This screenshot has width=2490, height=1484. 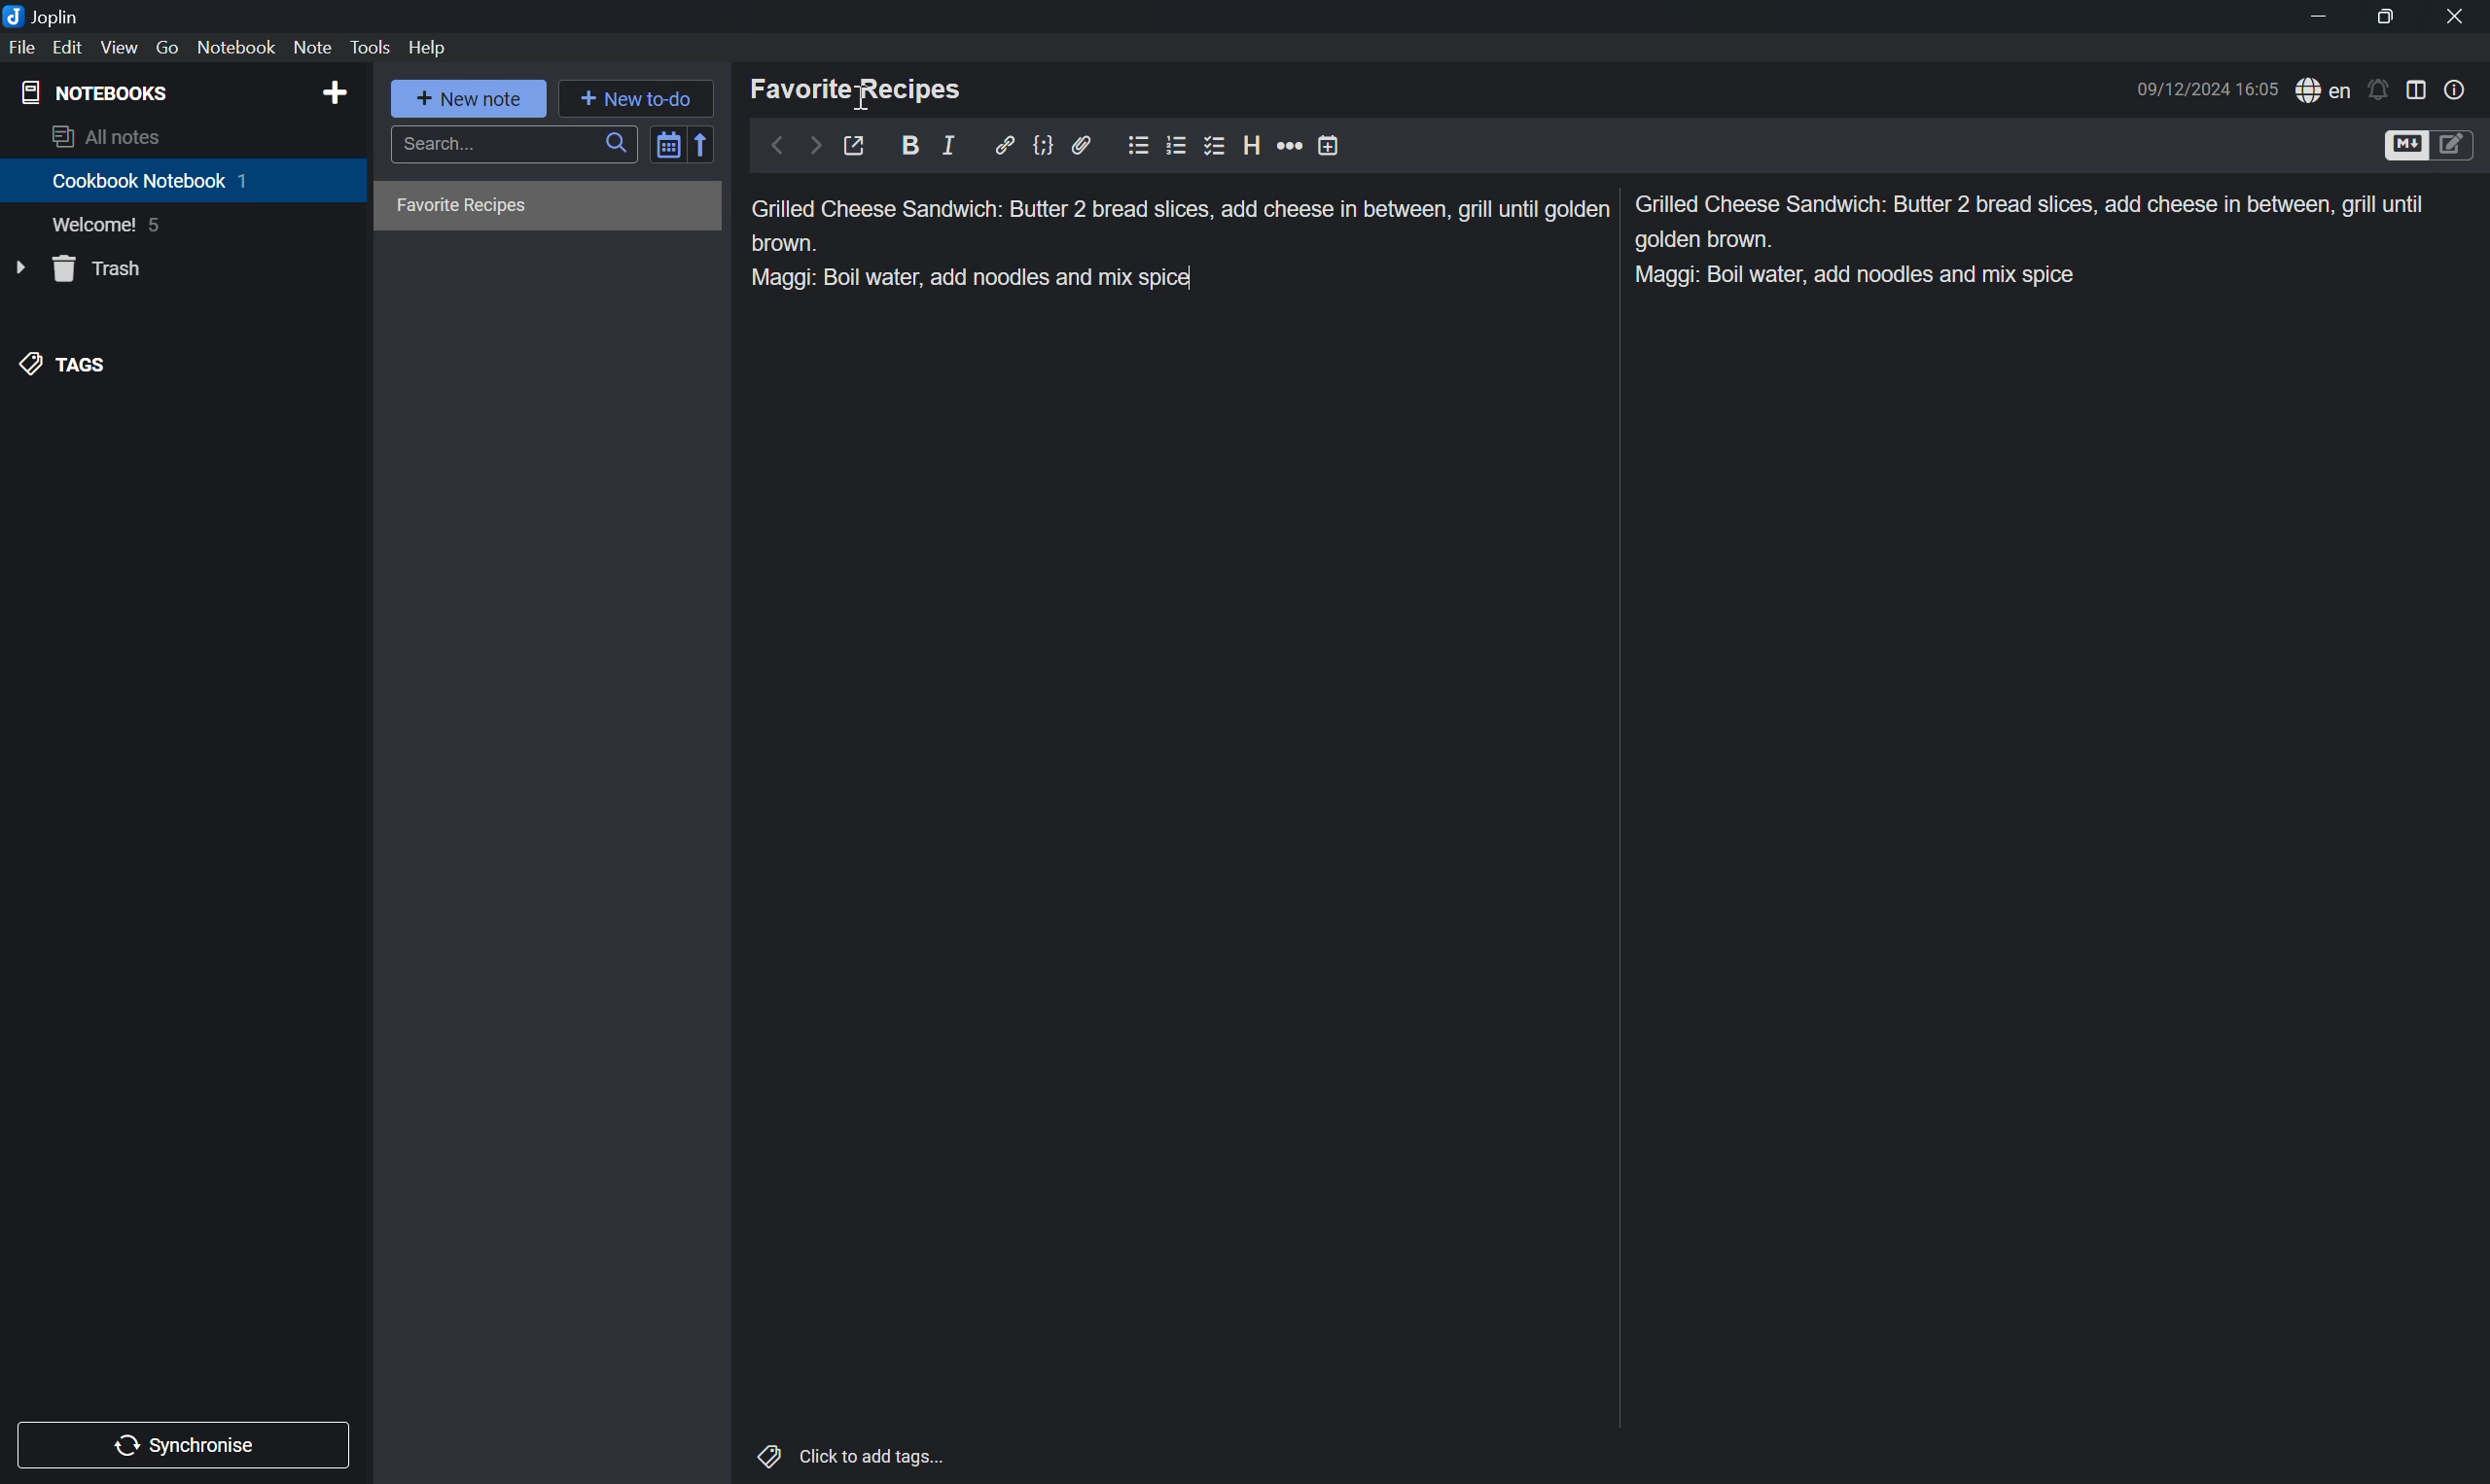 I want to click on close, so click(x=2454, y=13).